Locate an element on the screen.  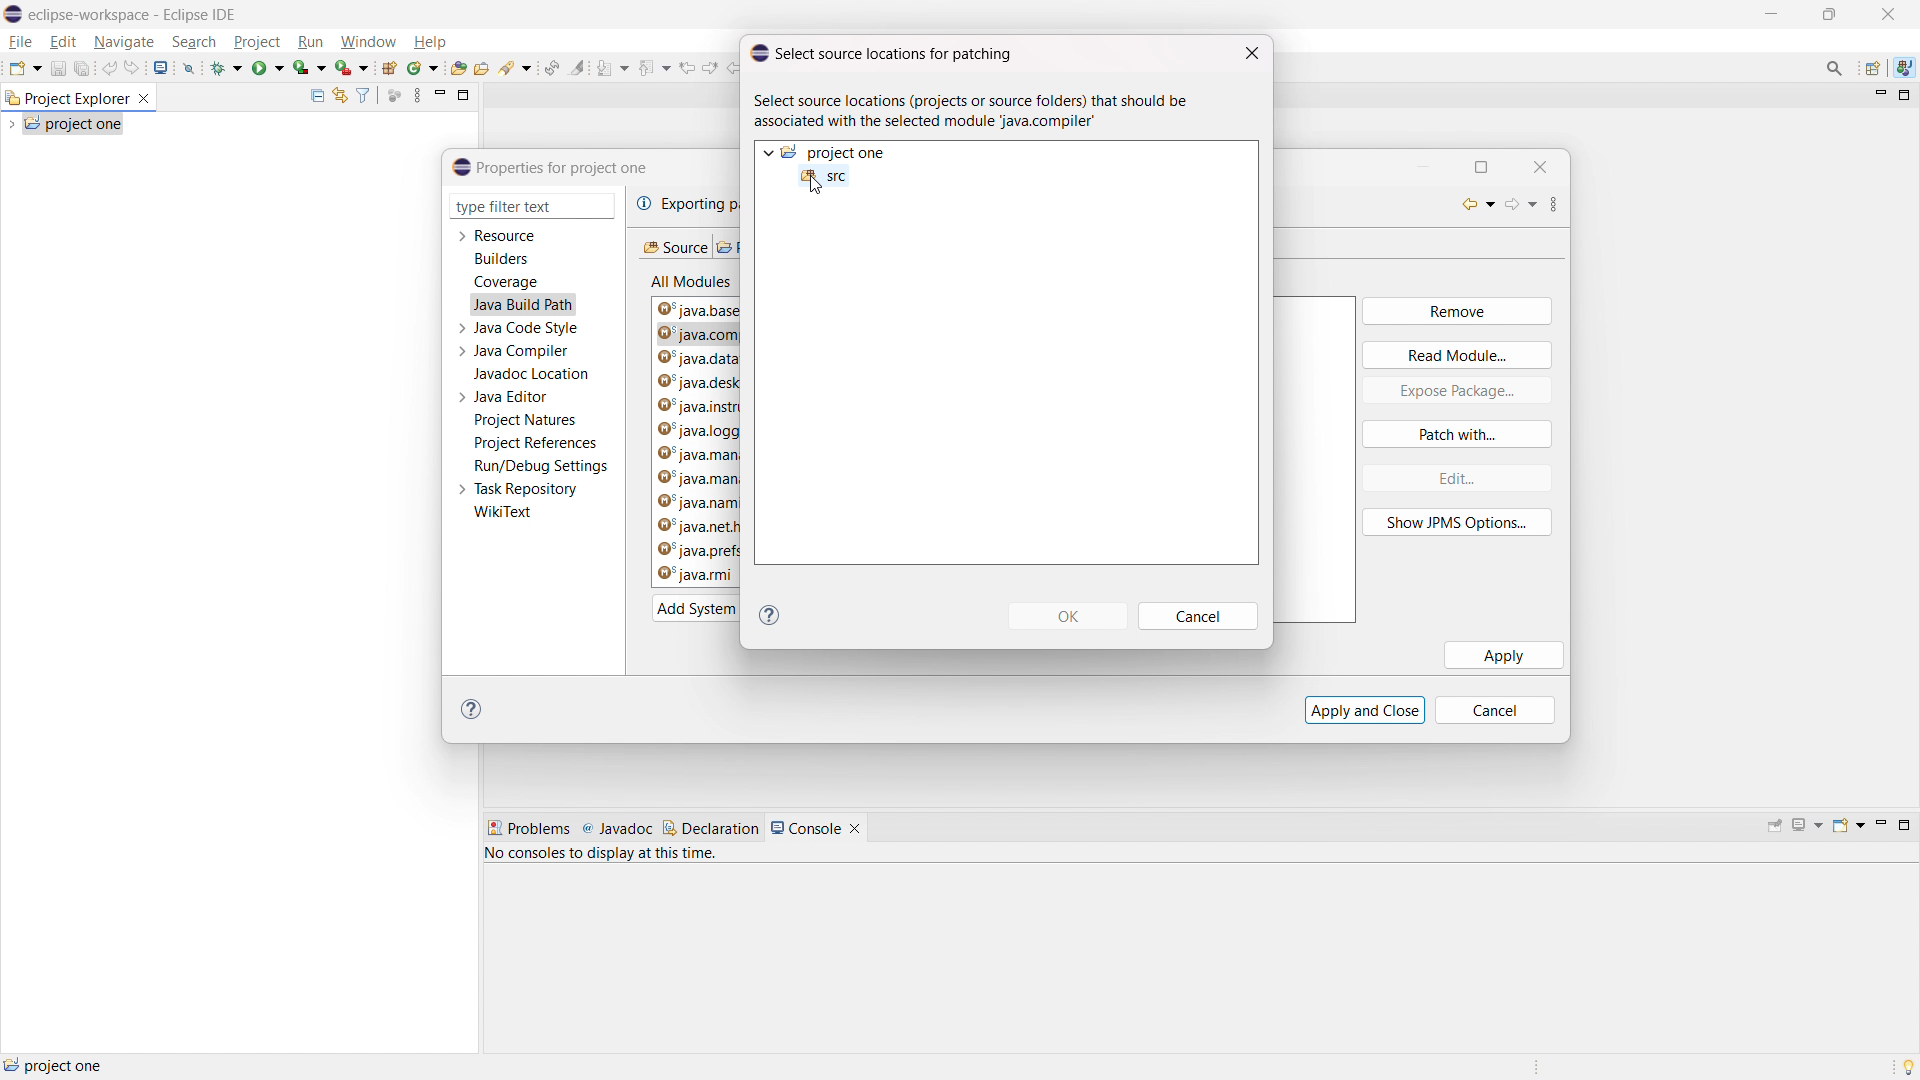
read module is located at coordinates (1457, 354).